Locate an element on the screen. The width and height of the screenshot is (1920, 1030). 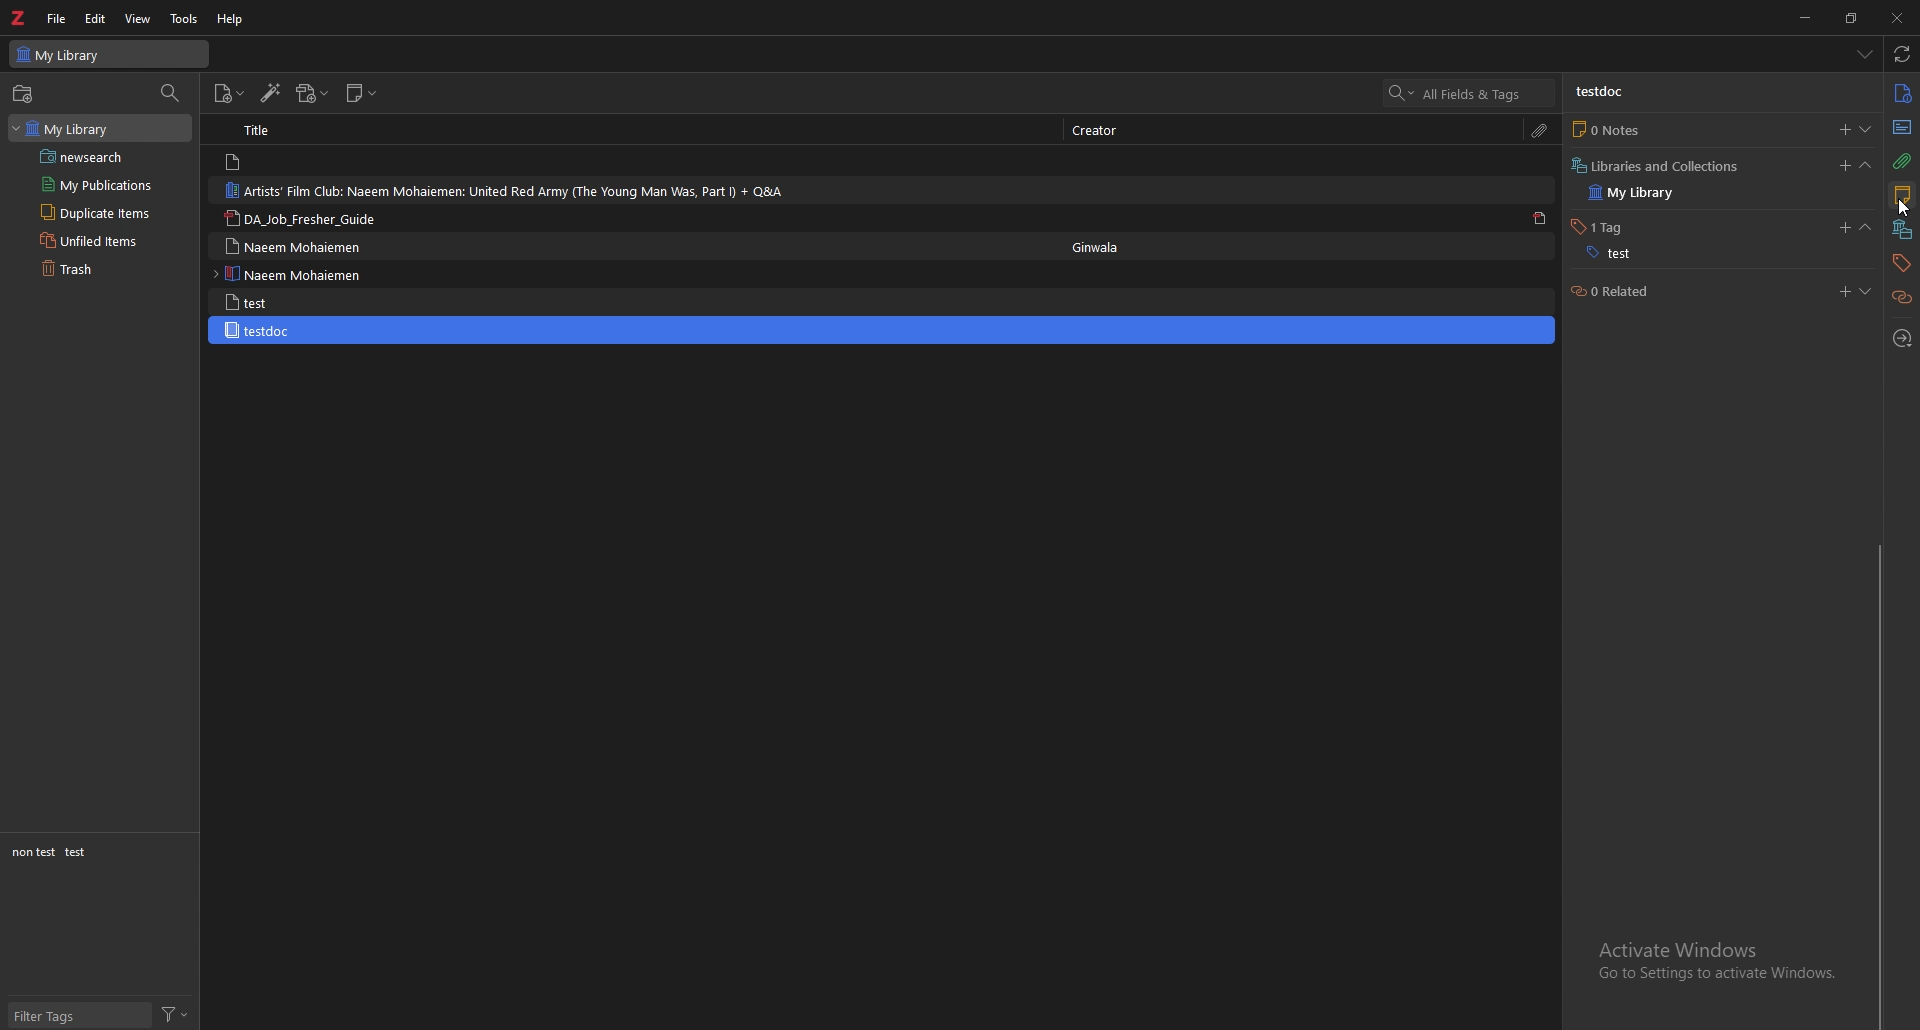
minimize is located at coordinates (1802, 17).